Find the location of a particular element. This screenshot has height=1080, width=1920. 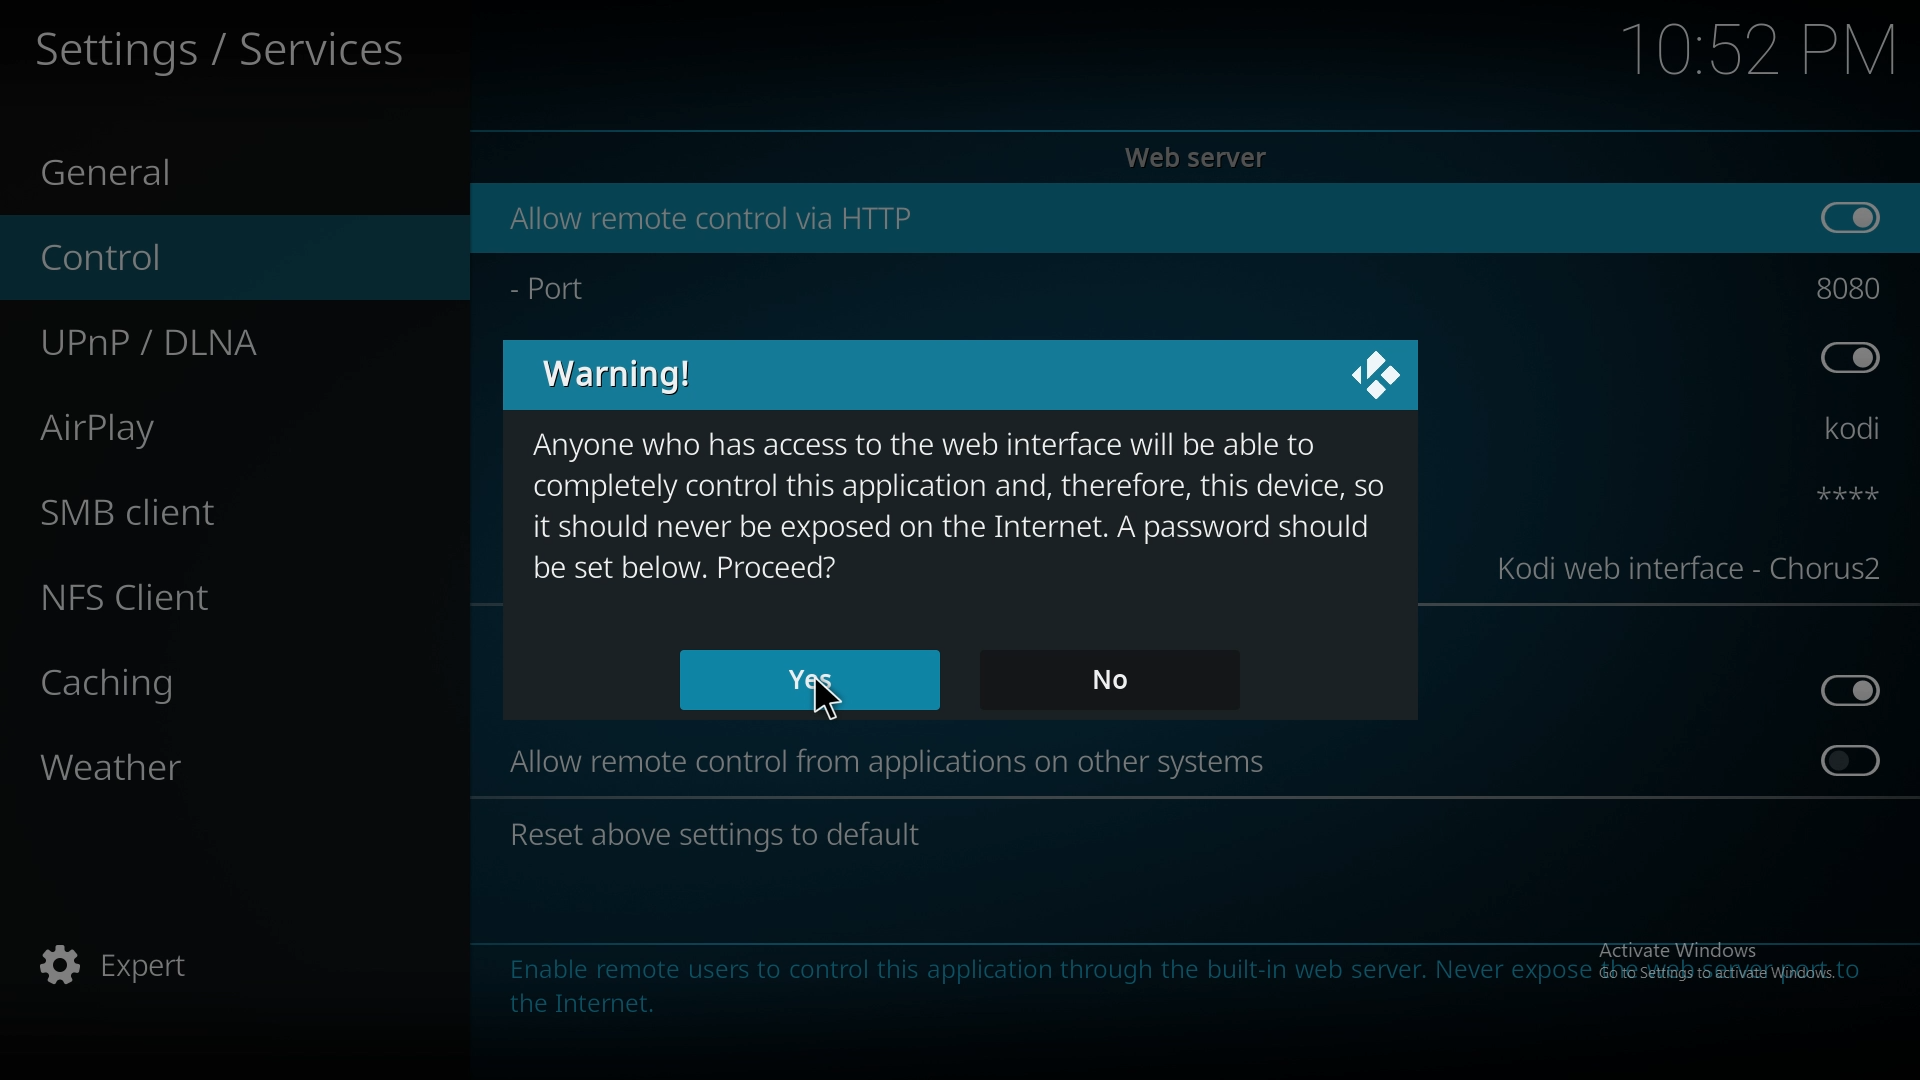

allow remote control from apps on other systems is located at coordinates (892, 762).